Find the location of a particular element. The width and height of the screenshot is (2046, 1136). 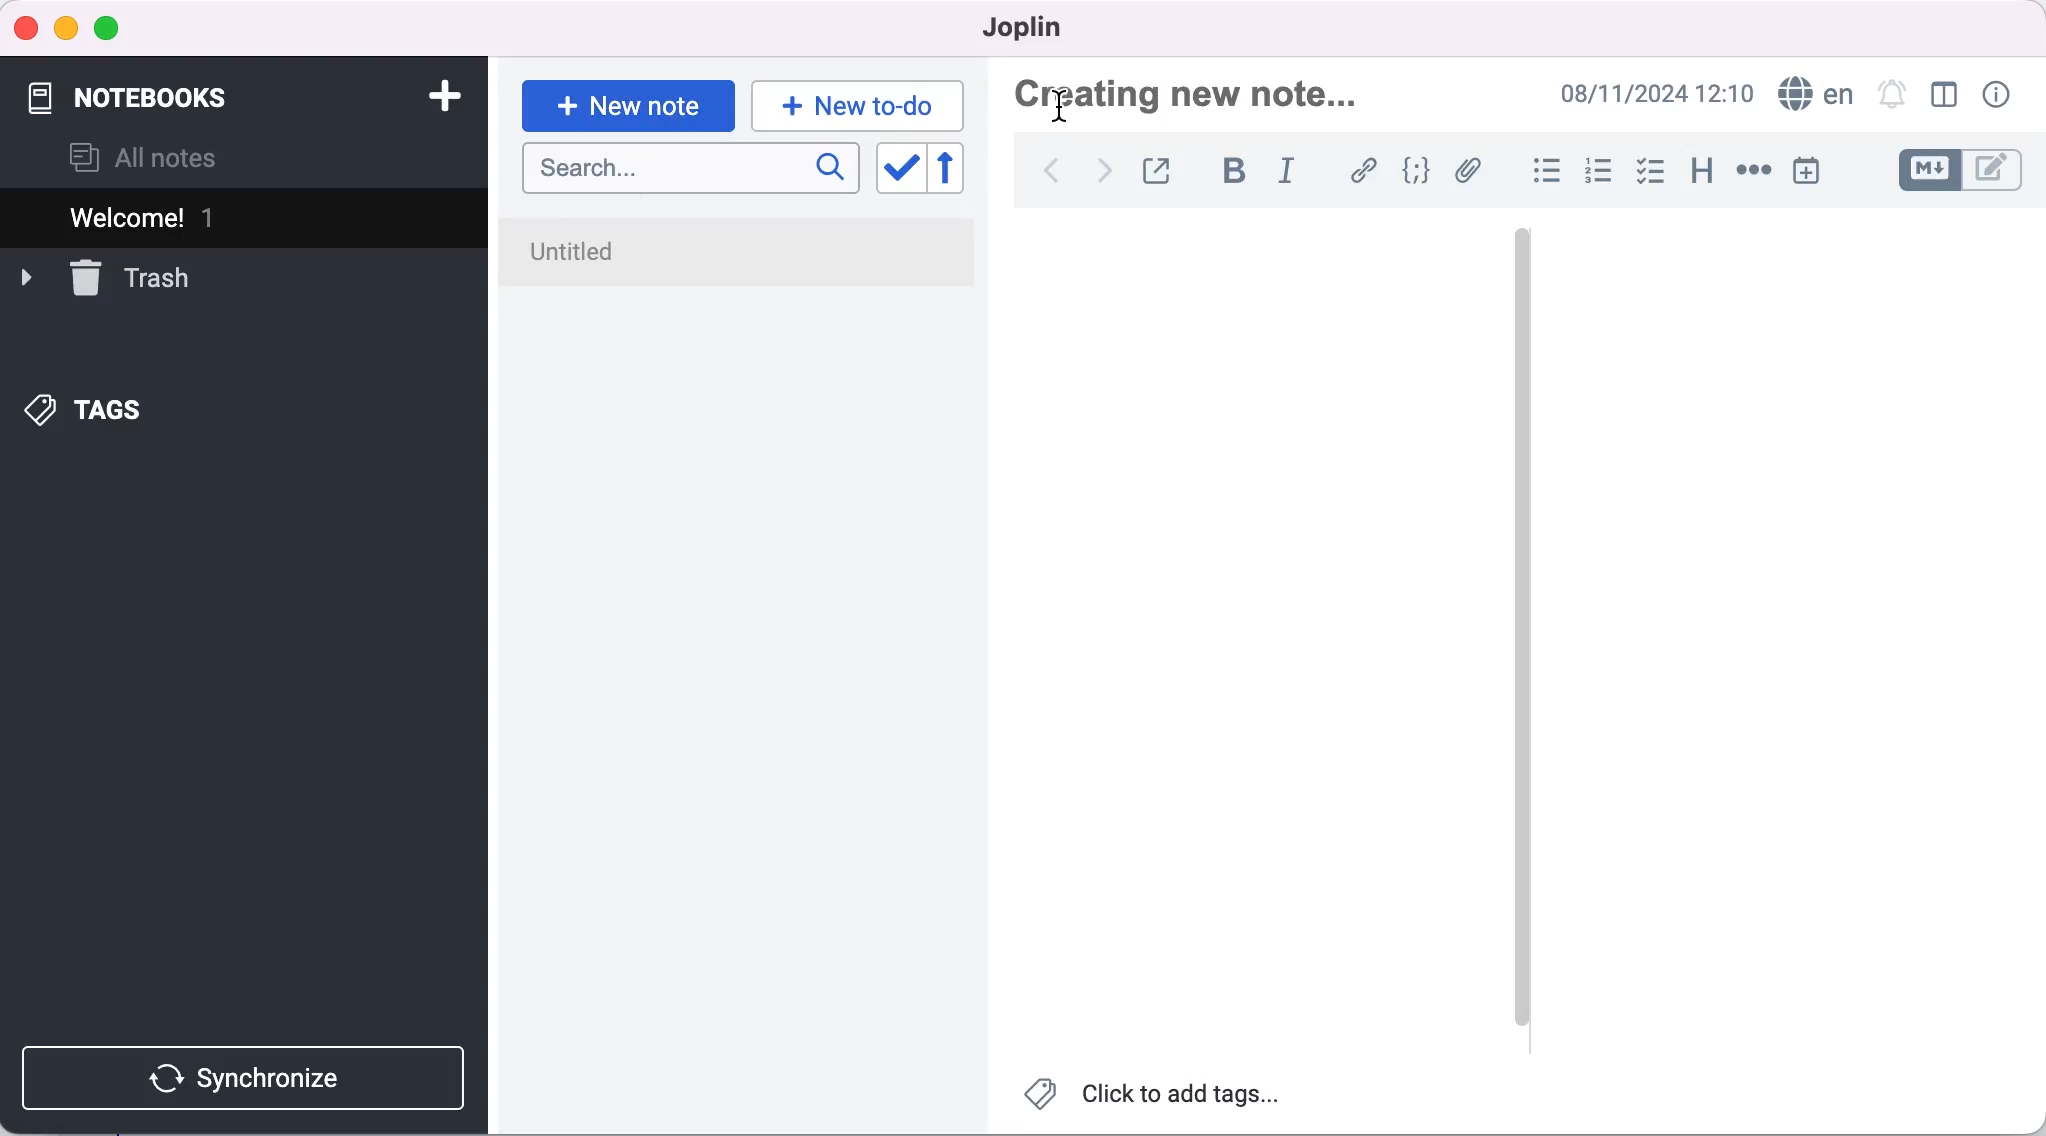

click to add tags is located at coordinates (1159, 1097).